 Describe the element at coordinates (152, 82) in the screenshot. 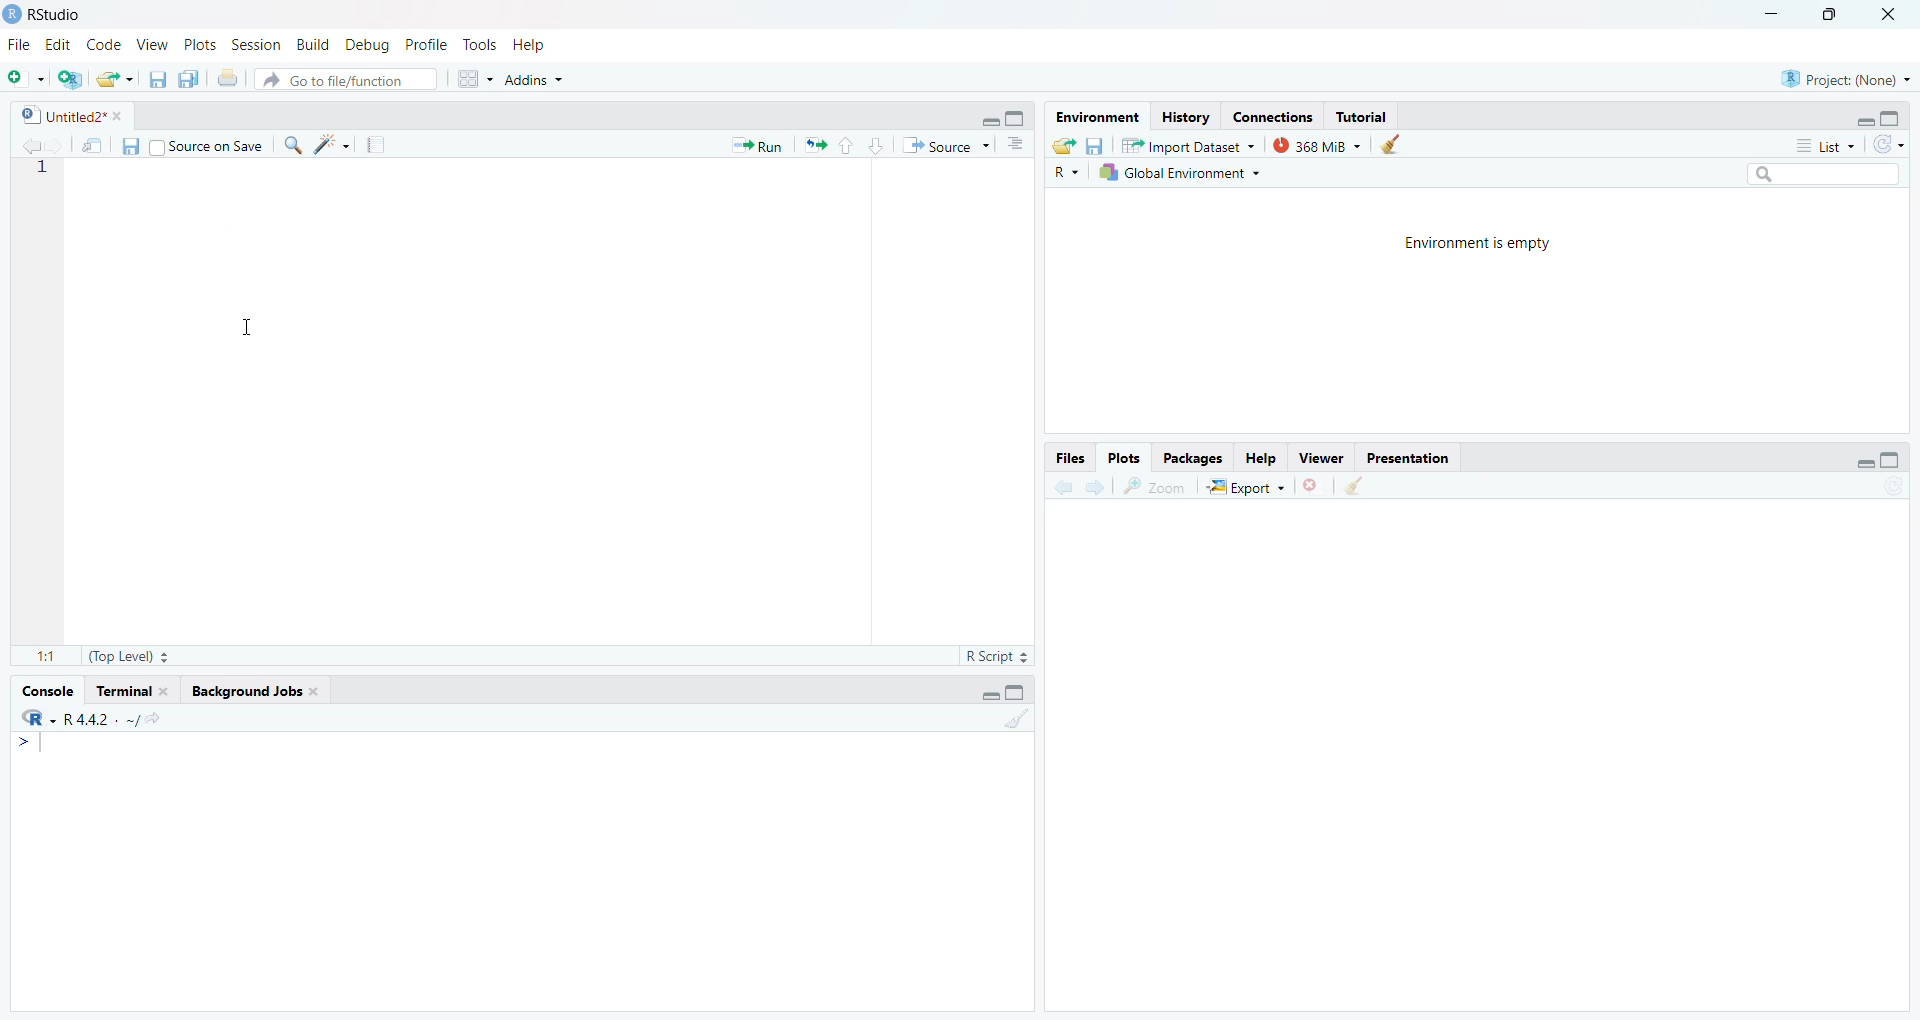

I see `save` at that location.